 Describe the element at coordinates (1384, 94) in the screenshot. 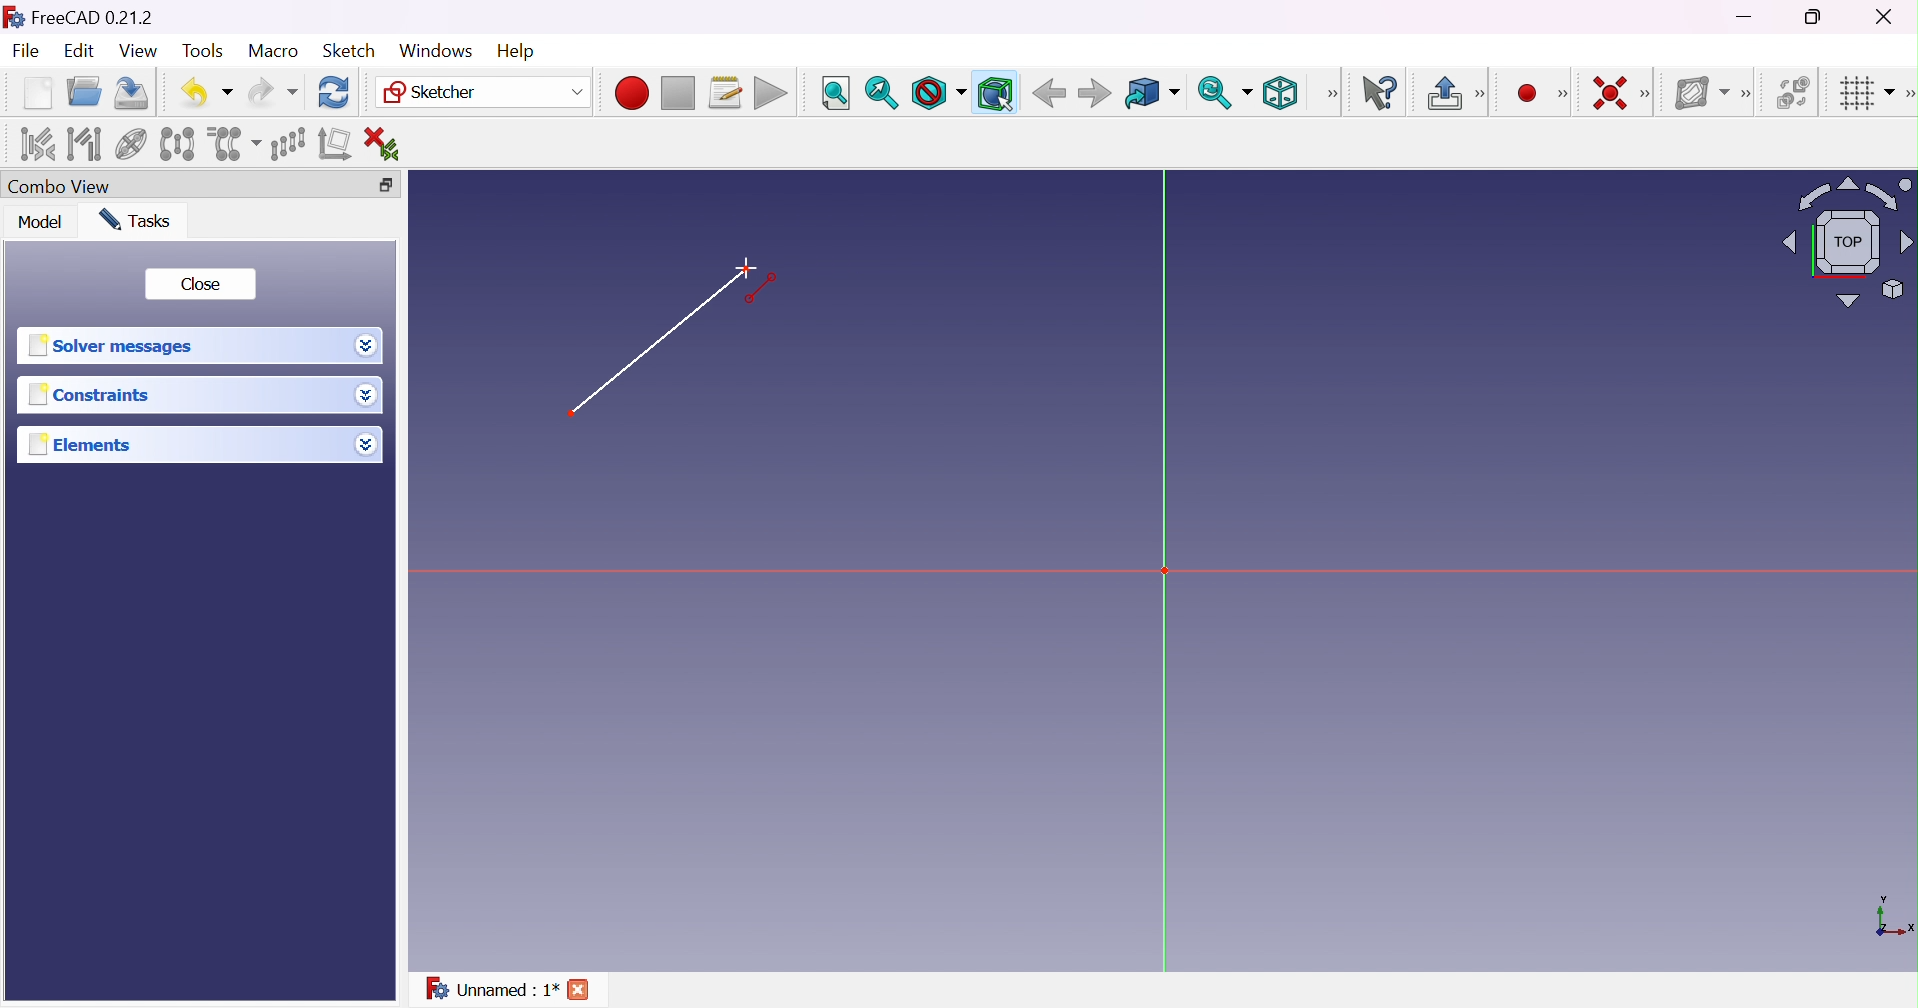

I see `What's this?` at that location.